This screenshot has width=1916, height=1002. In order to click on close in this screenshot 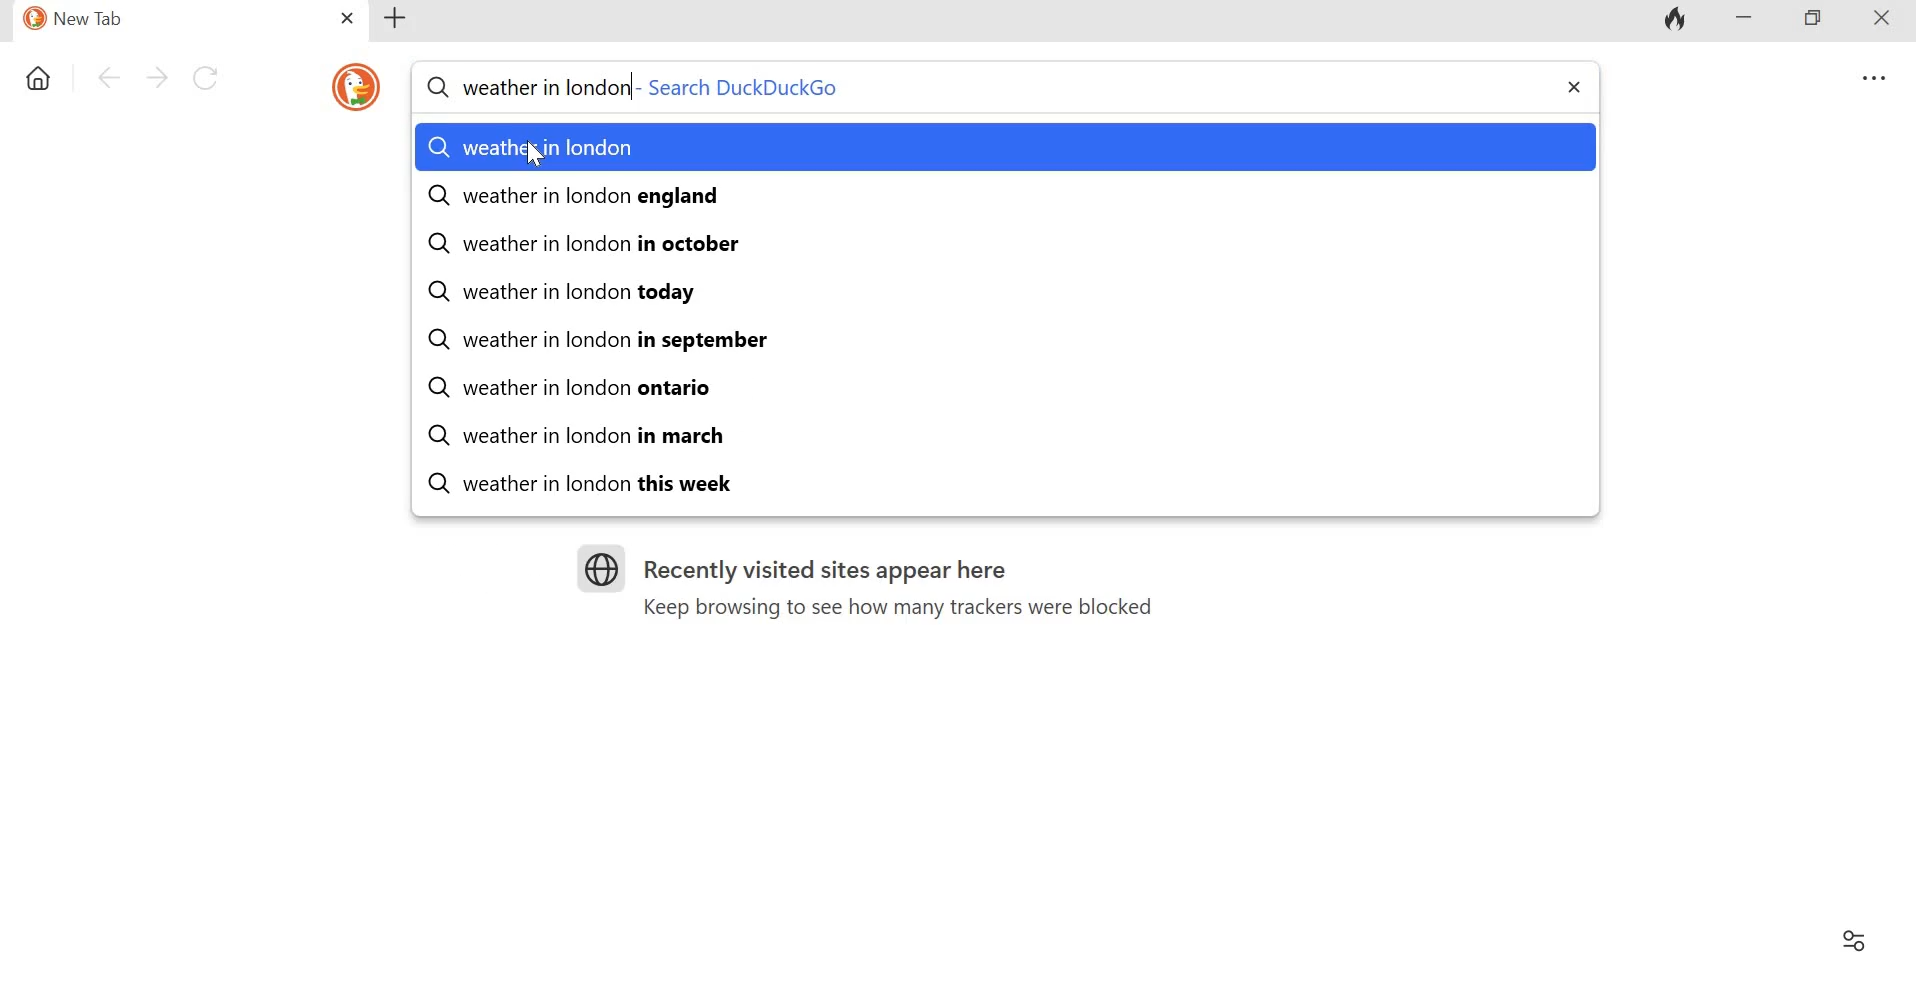, I will do `click(1574, 88)`.